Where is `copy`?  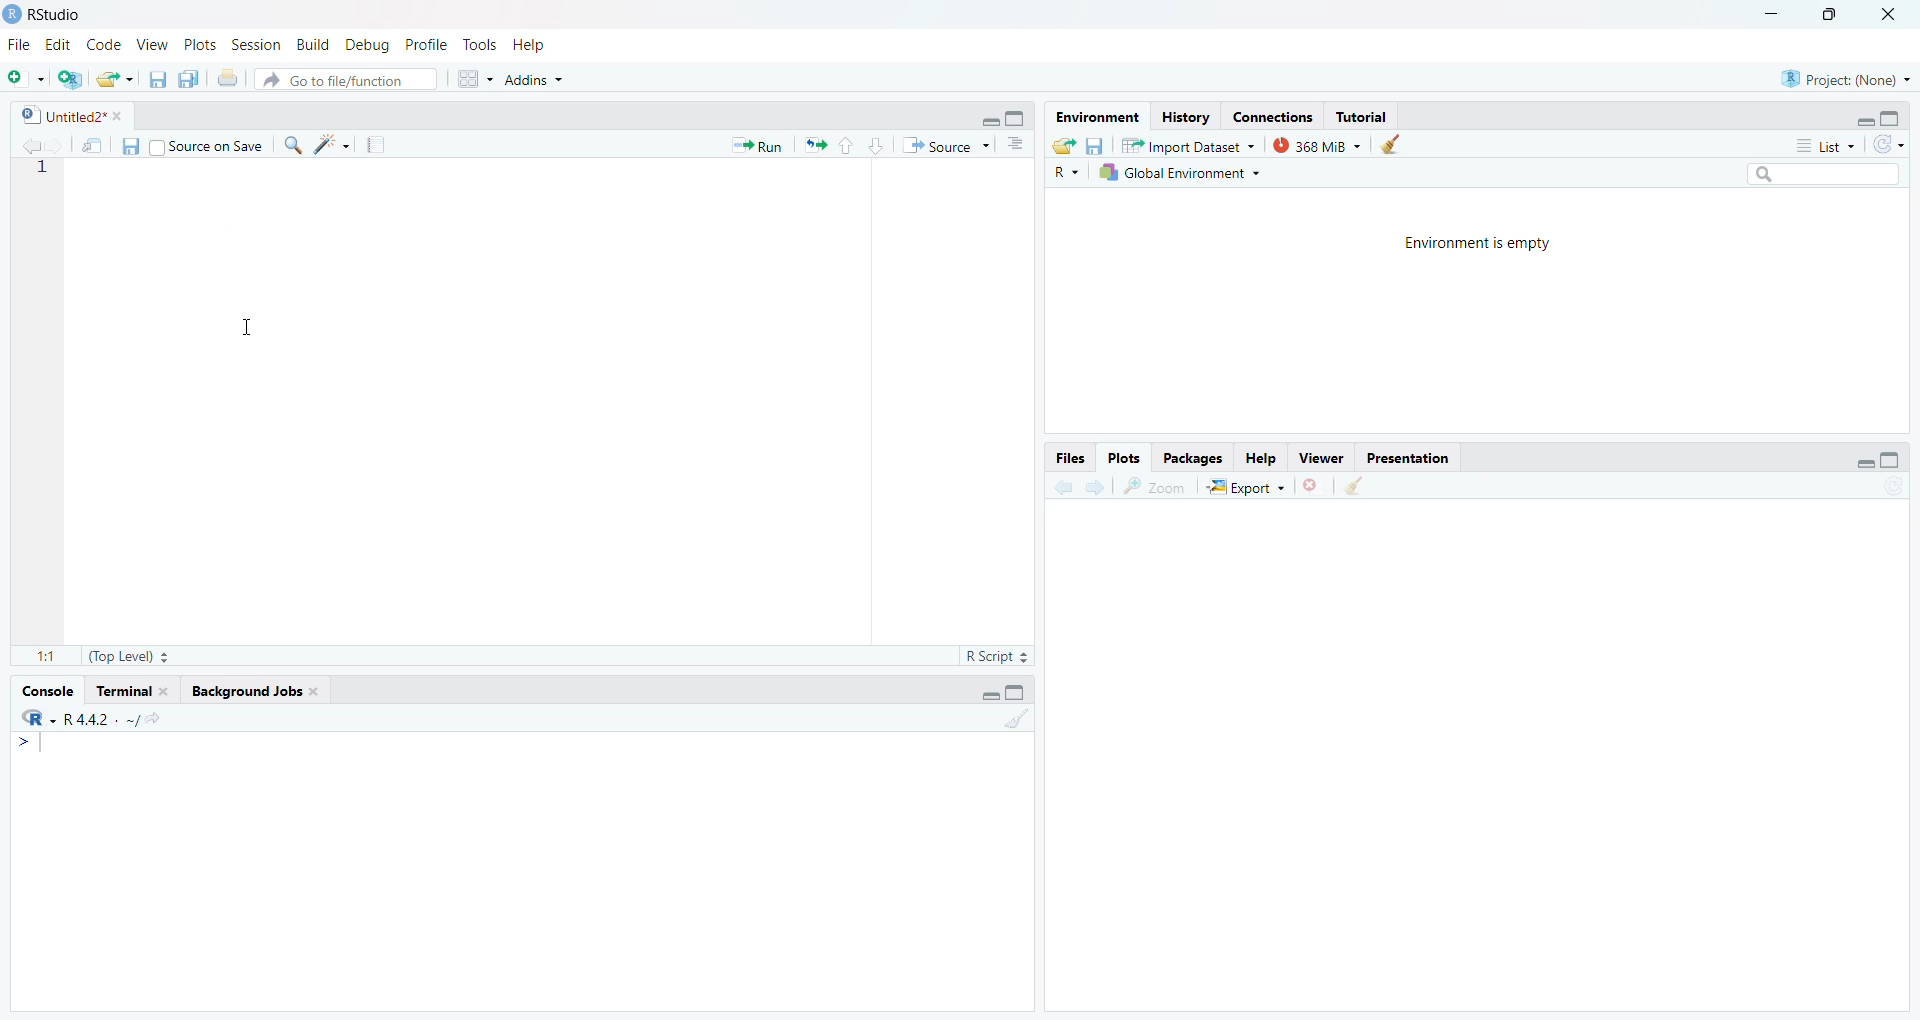
copy is located at coordinates (190, 83).